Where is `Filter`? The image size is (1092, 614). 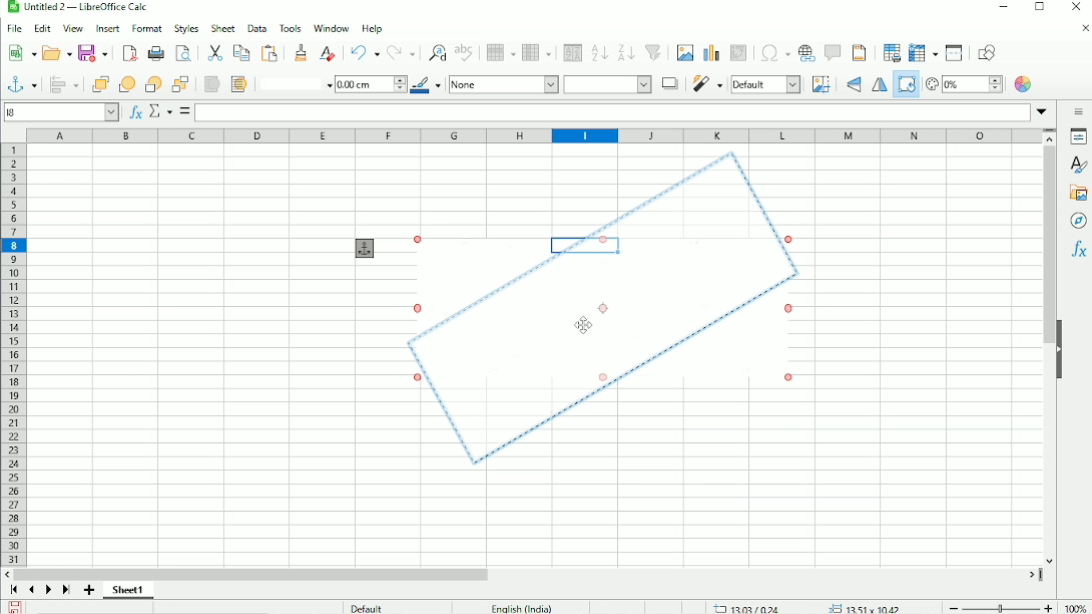 Filter is located at coordinates (707, 84).